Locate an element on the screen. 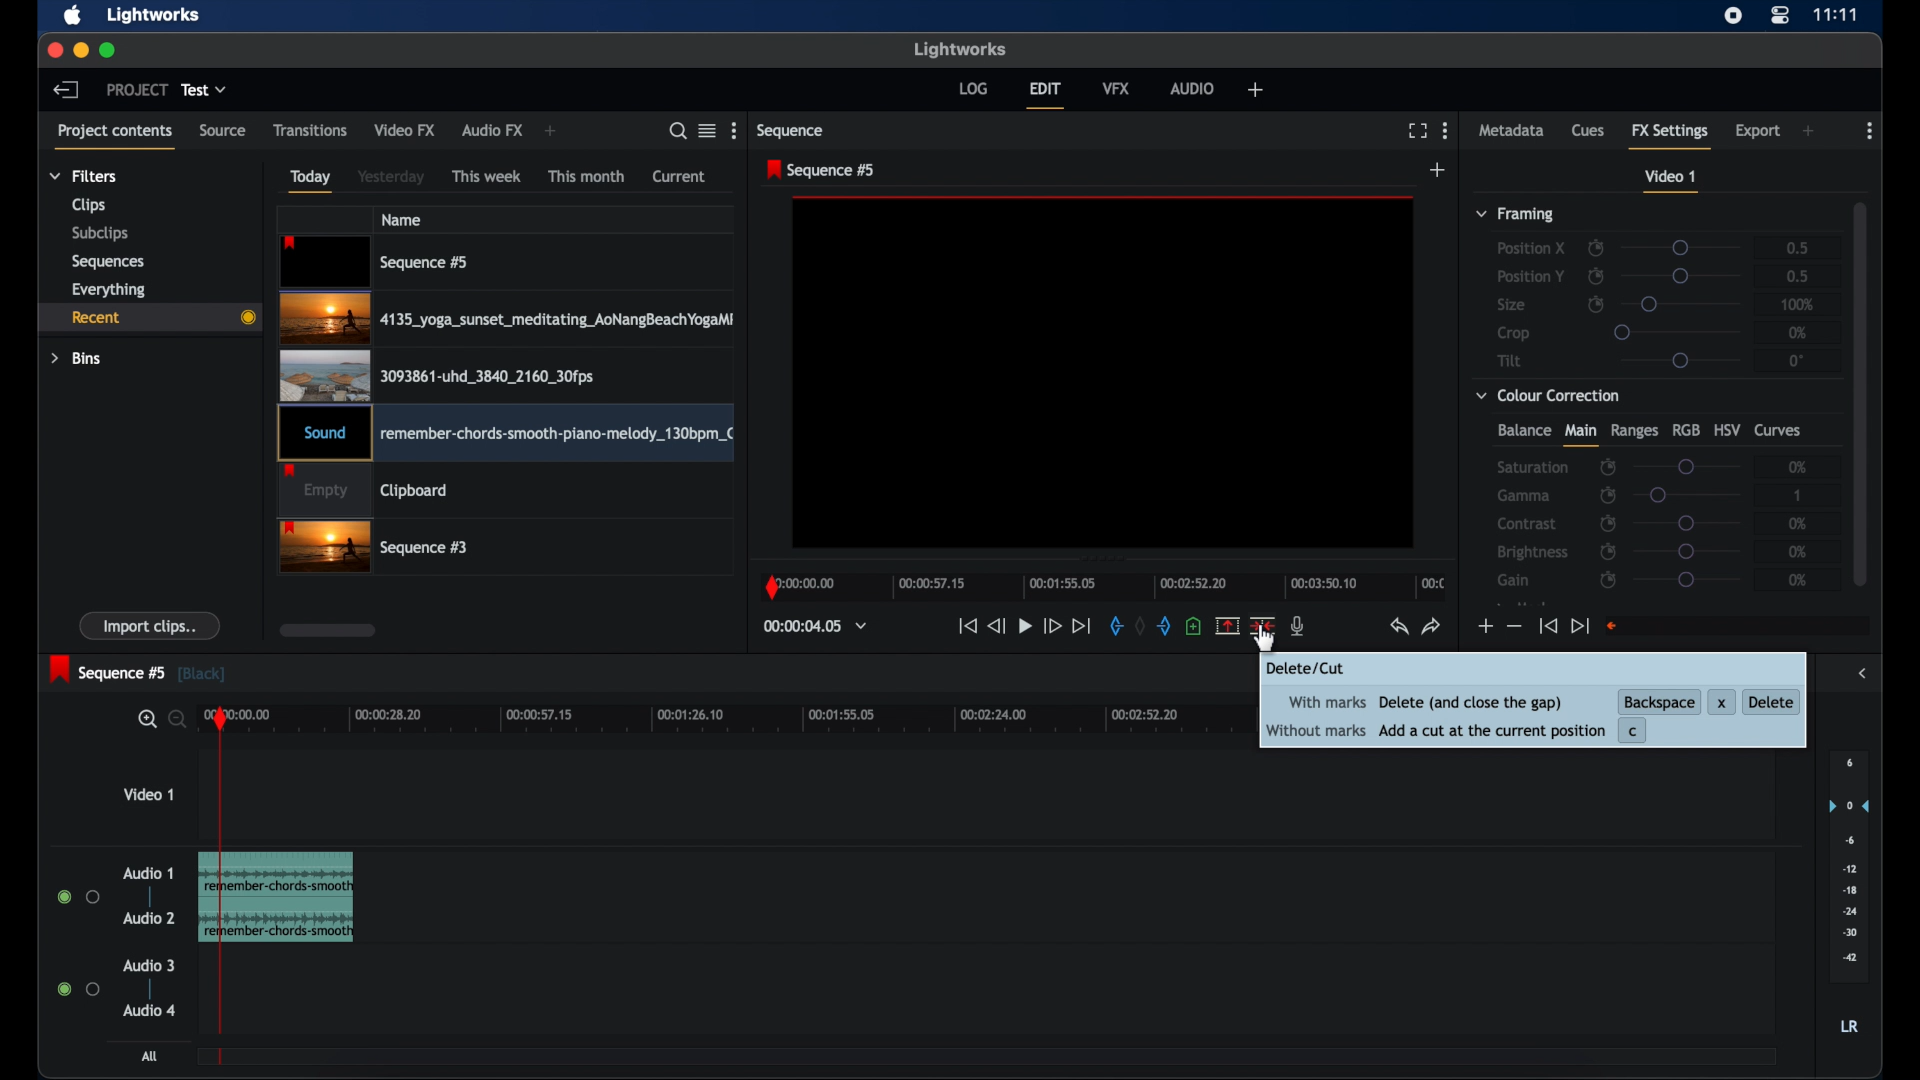 The width and height of the screenshot is (1920, 1080). cursor is located at coordinates (1261, 647).